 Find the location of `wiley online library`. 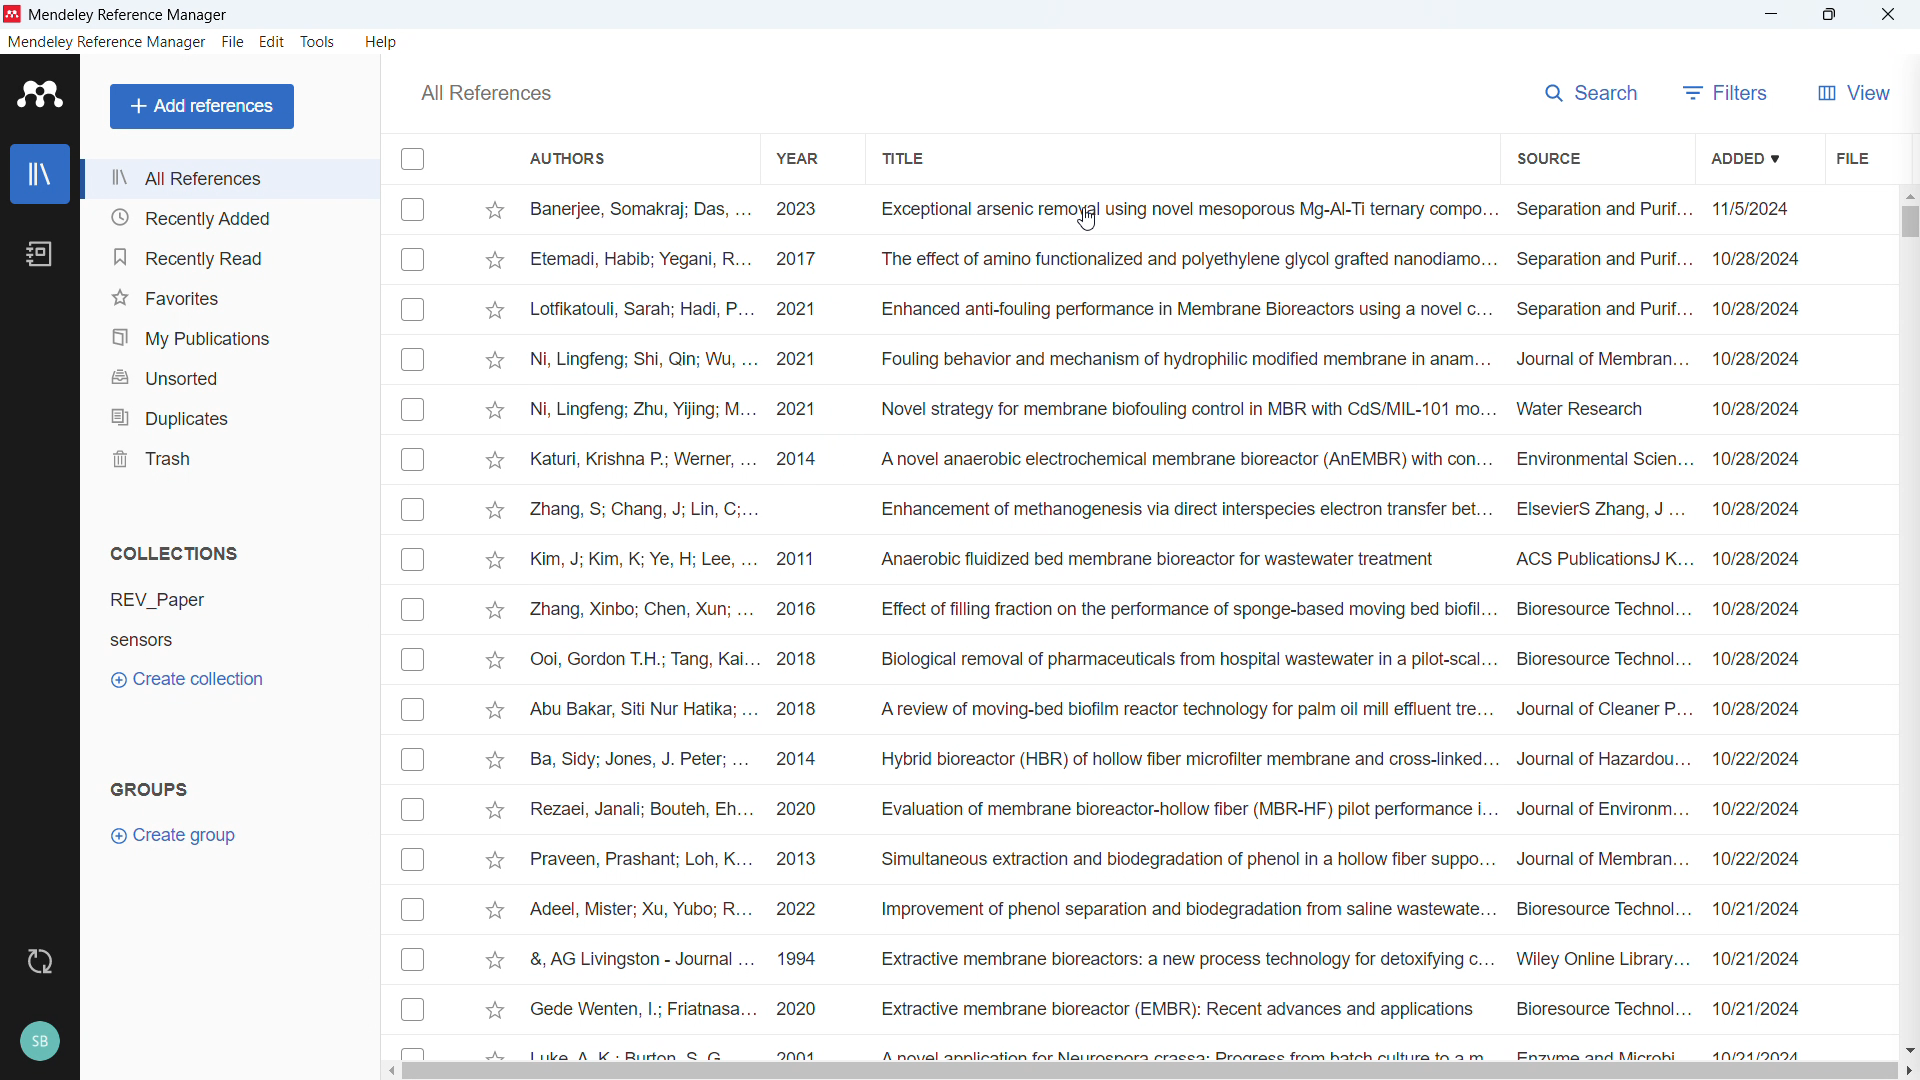

wiley online library is located at coordinates (1599, 962).